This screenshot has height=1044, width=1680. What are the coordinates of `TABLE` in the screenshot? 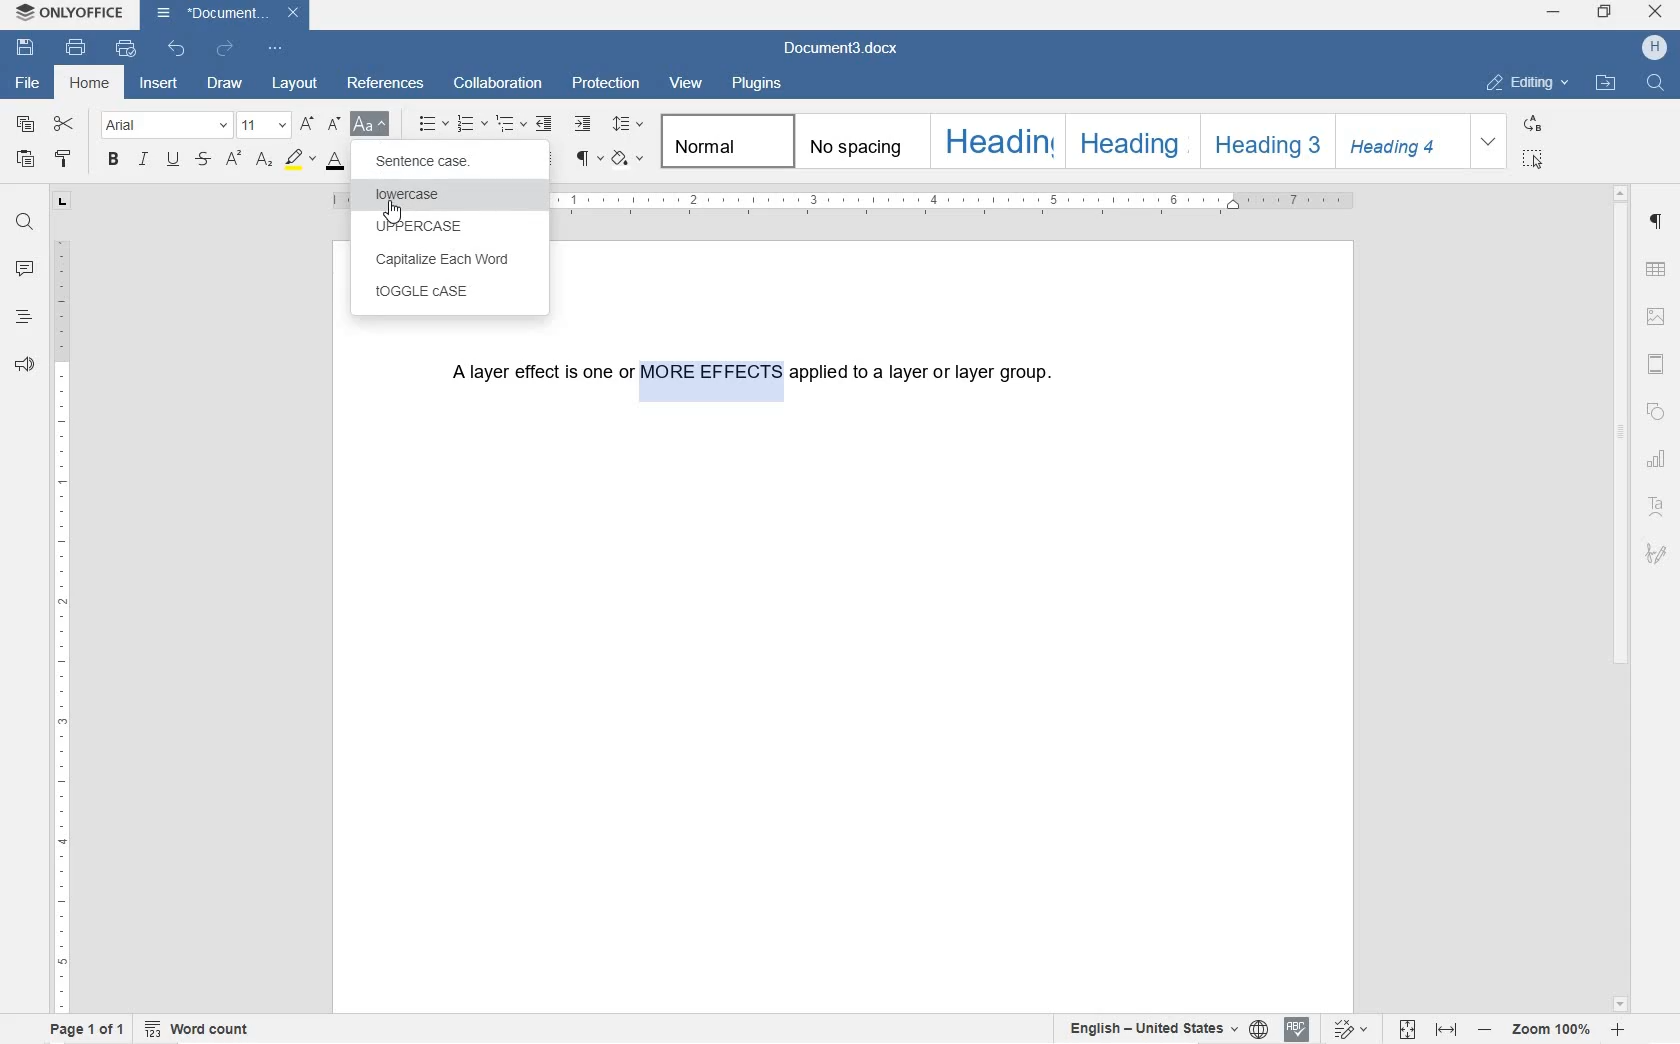 It's located at (1657, 271).